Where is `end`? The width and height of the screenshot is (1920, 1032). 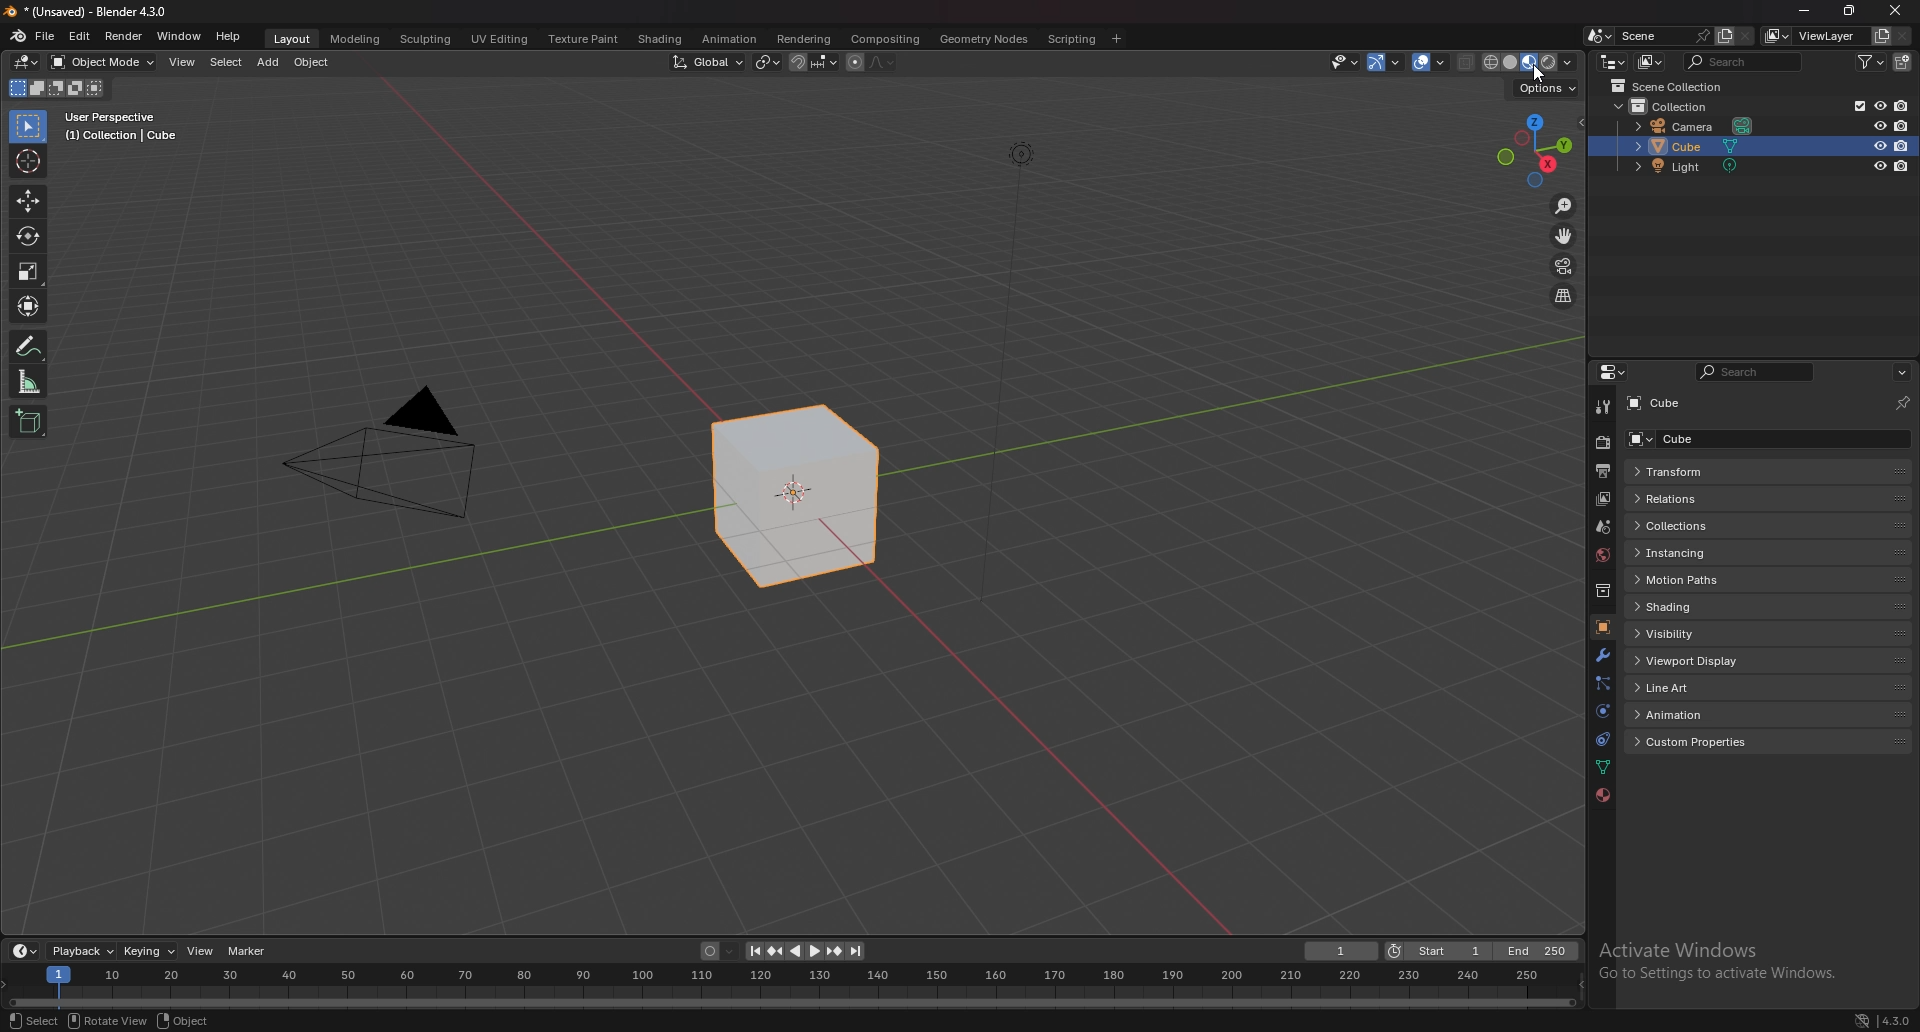
end is located at coordinates (1540, 951).